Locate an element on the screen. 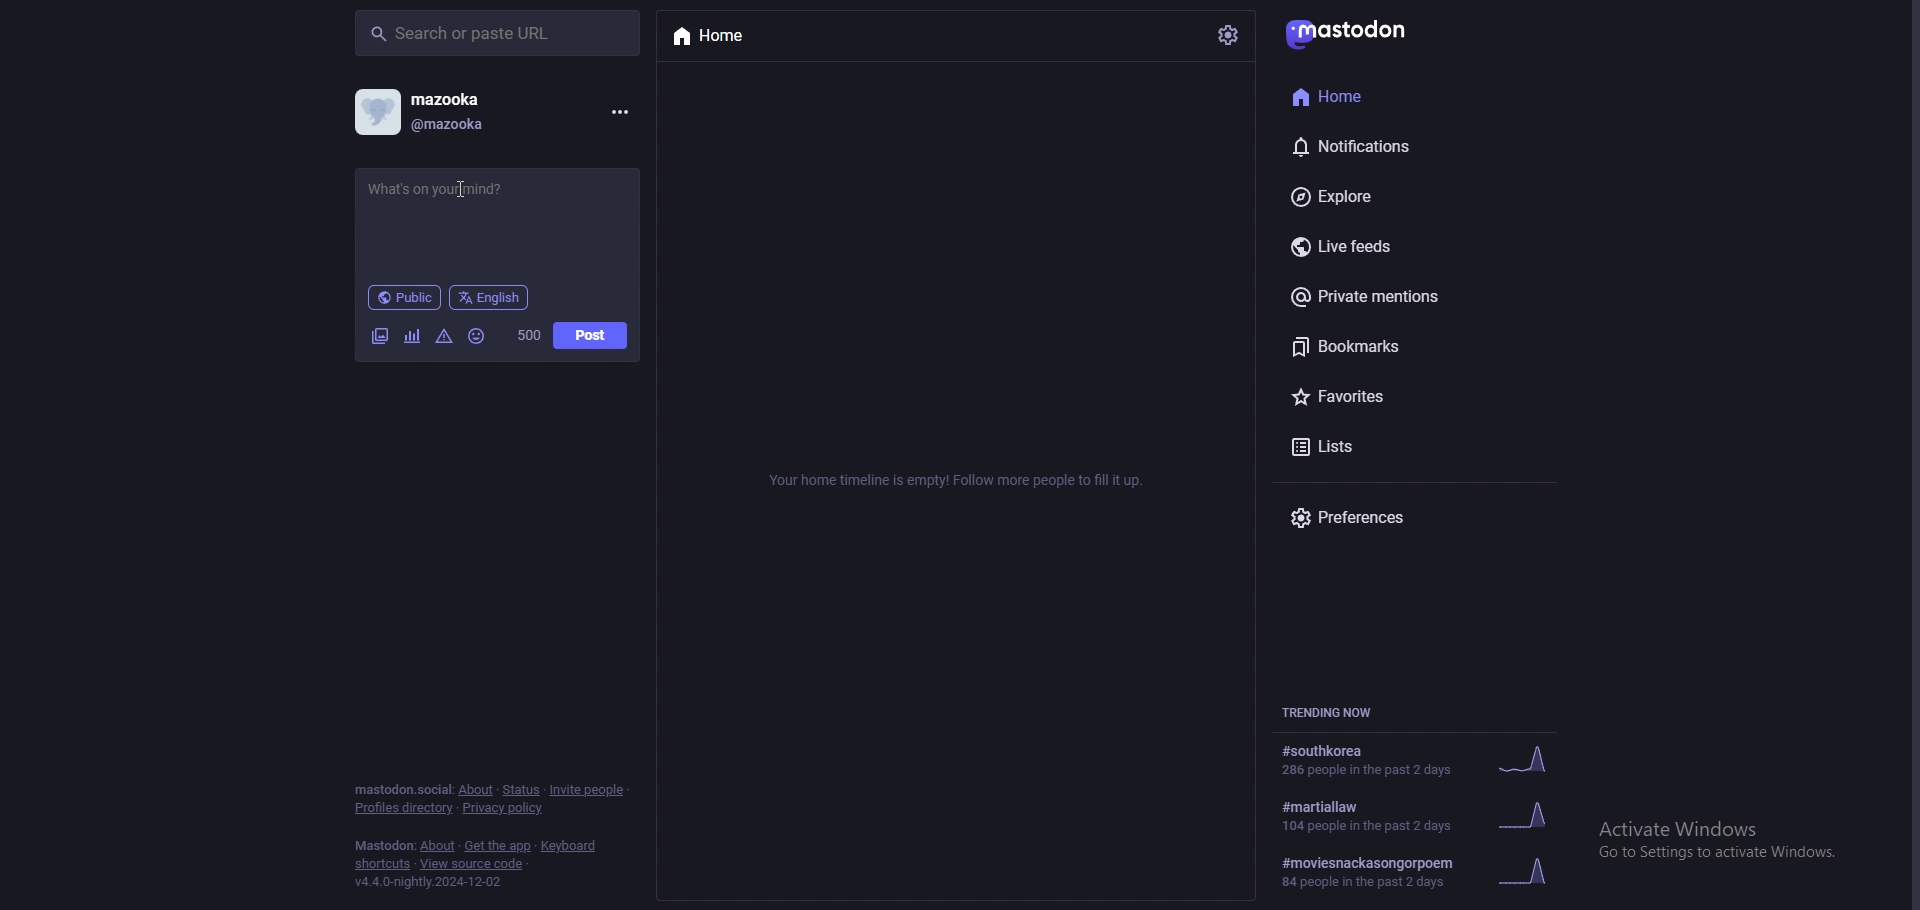 Image resolution: width=1920 pixels, height=910 pixels. profile is located at coordinates (420, 111).